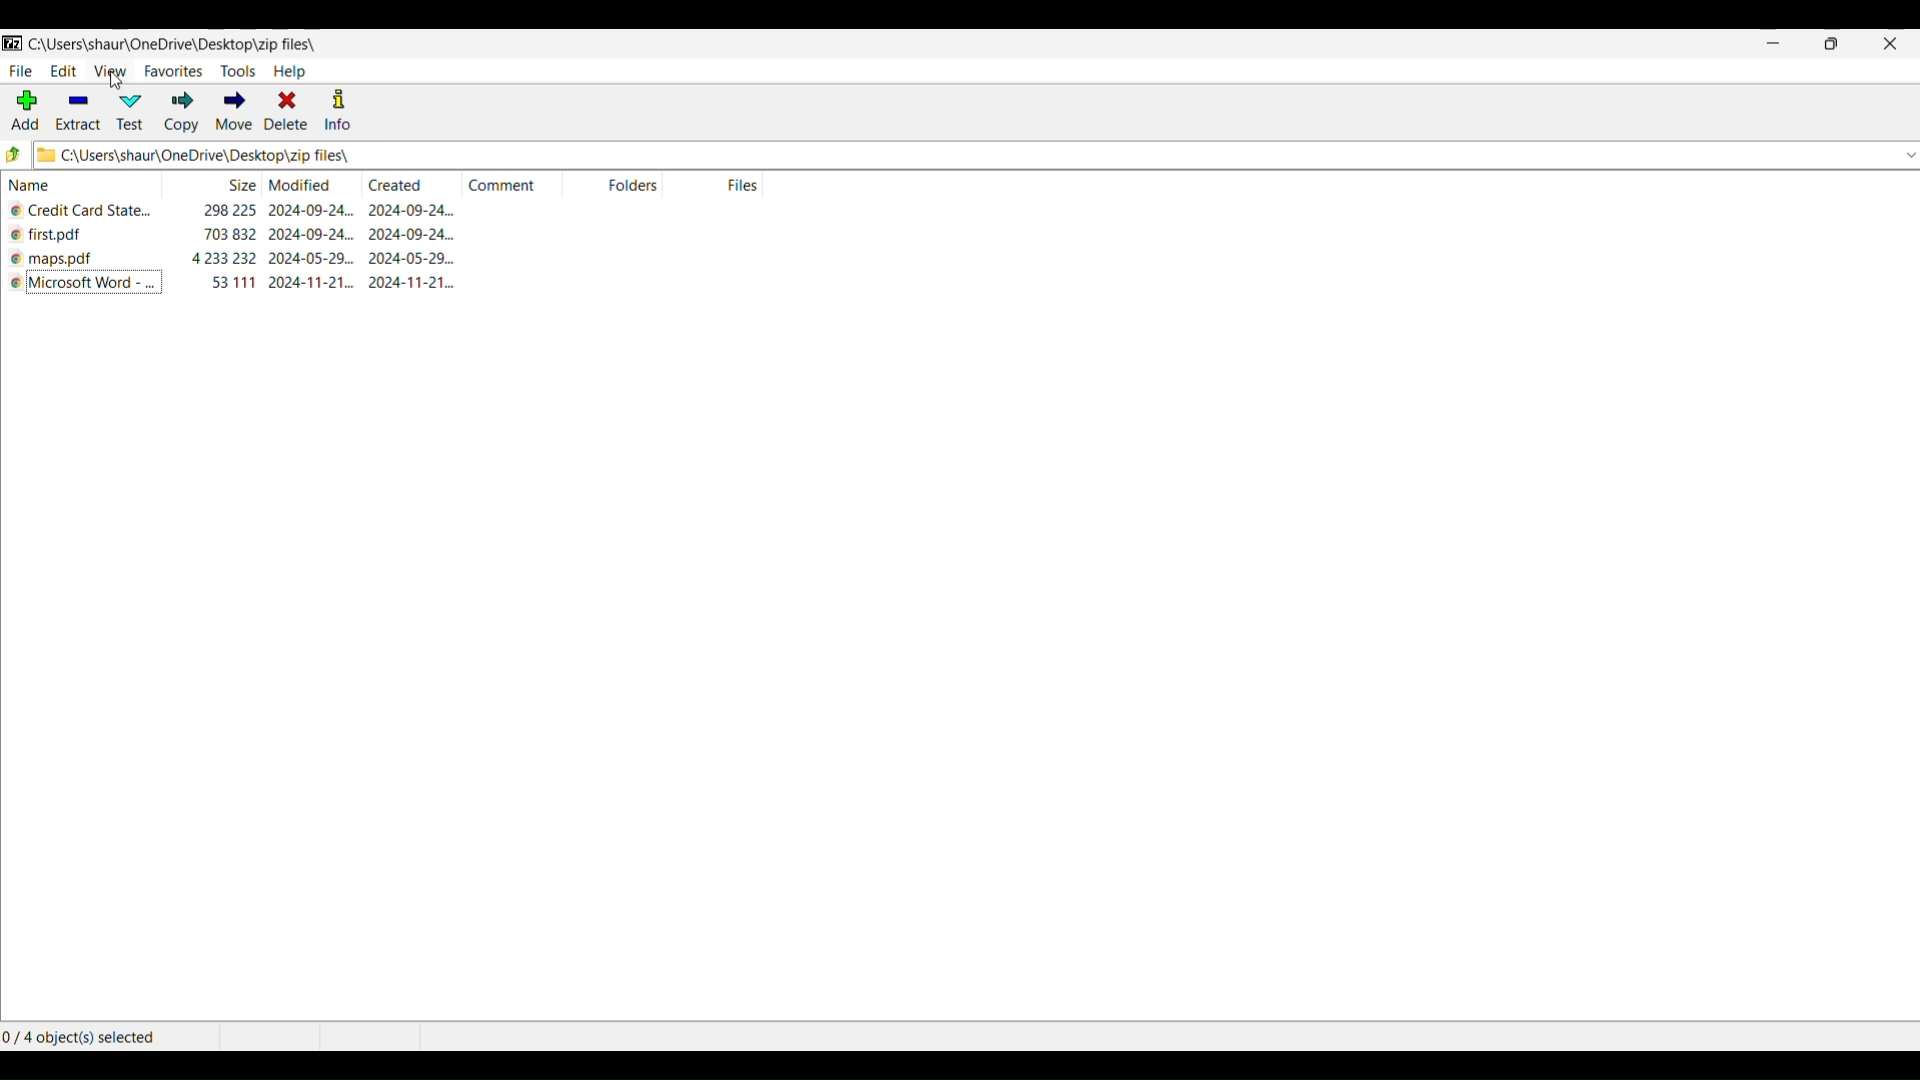  What do you see at coordinates (88, 261) in the screenshot?
I see `file name` at bounding box center [88, 261].